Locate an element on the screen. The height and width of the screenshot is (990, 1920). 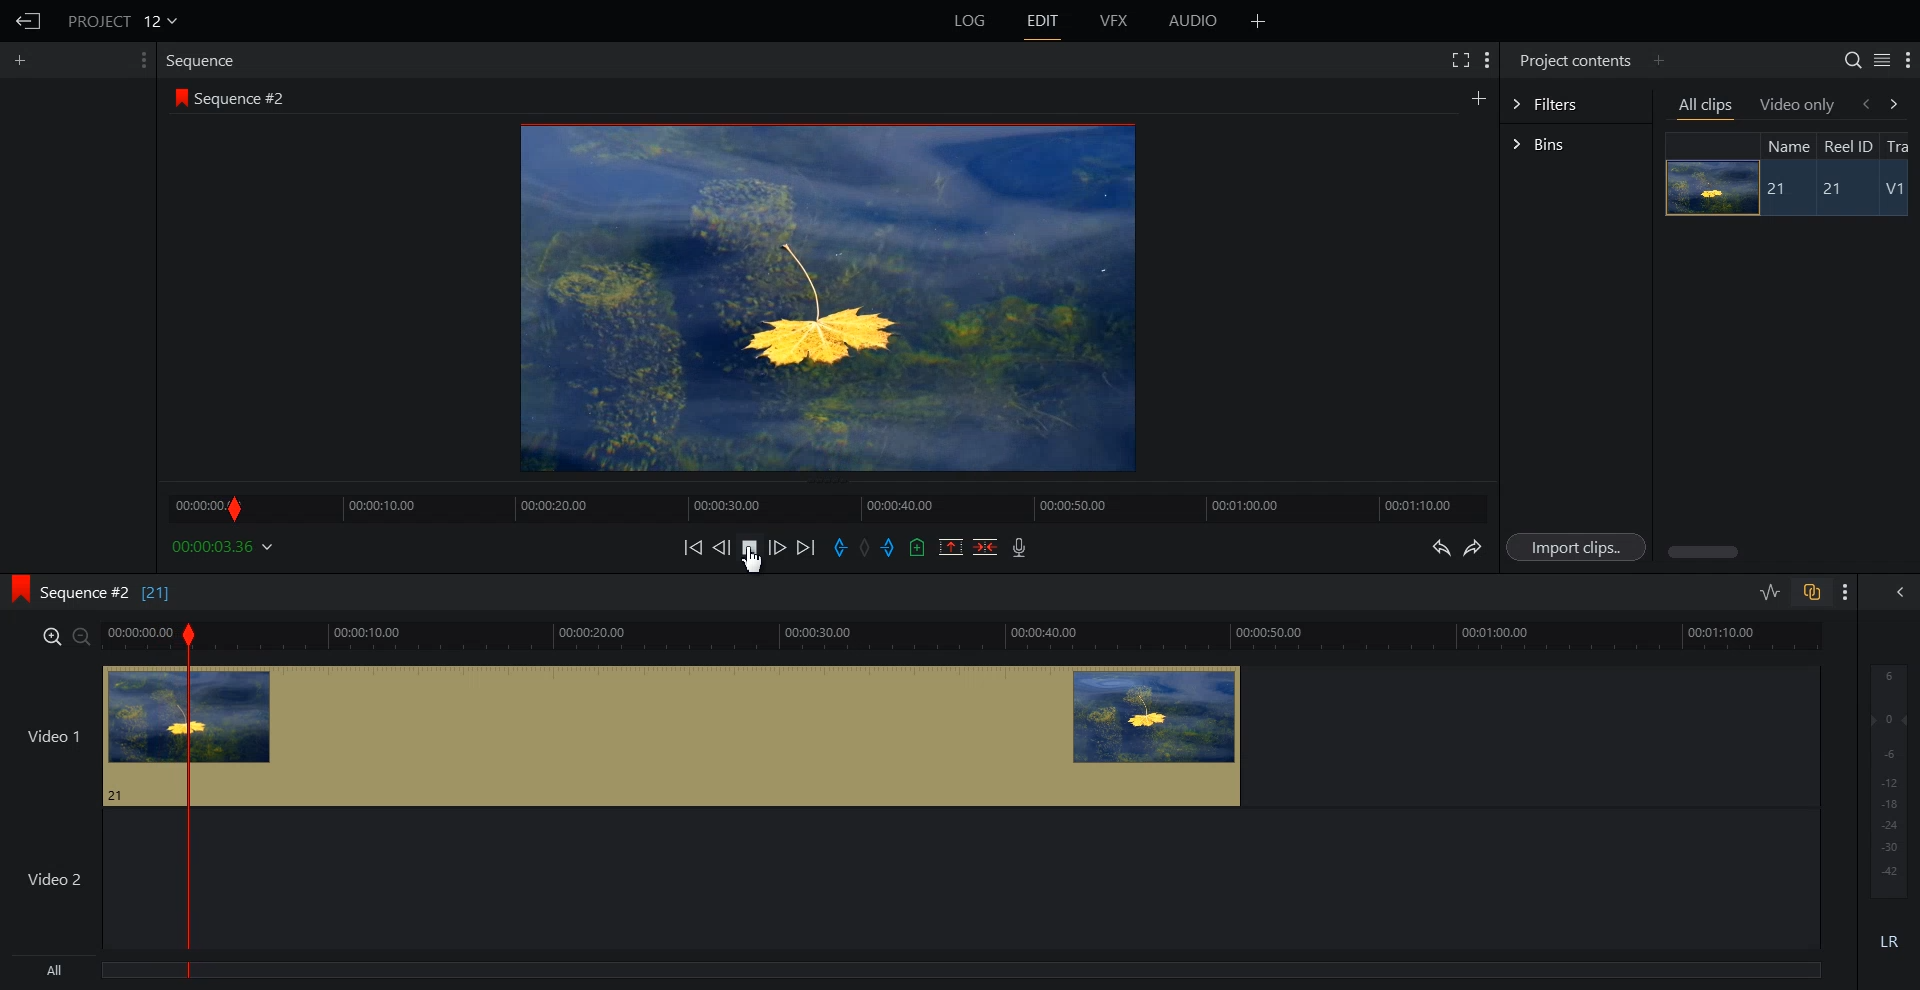
21 is located at coordinates (1841, 190).